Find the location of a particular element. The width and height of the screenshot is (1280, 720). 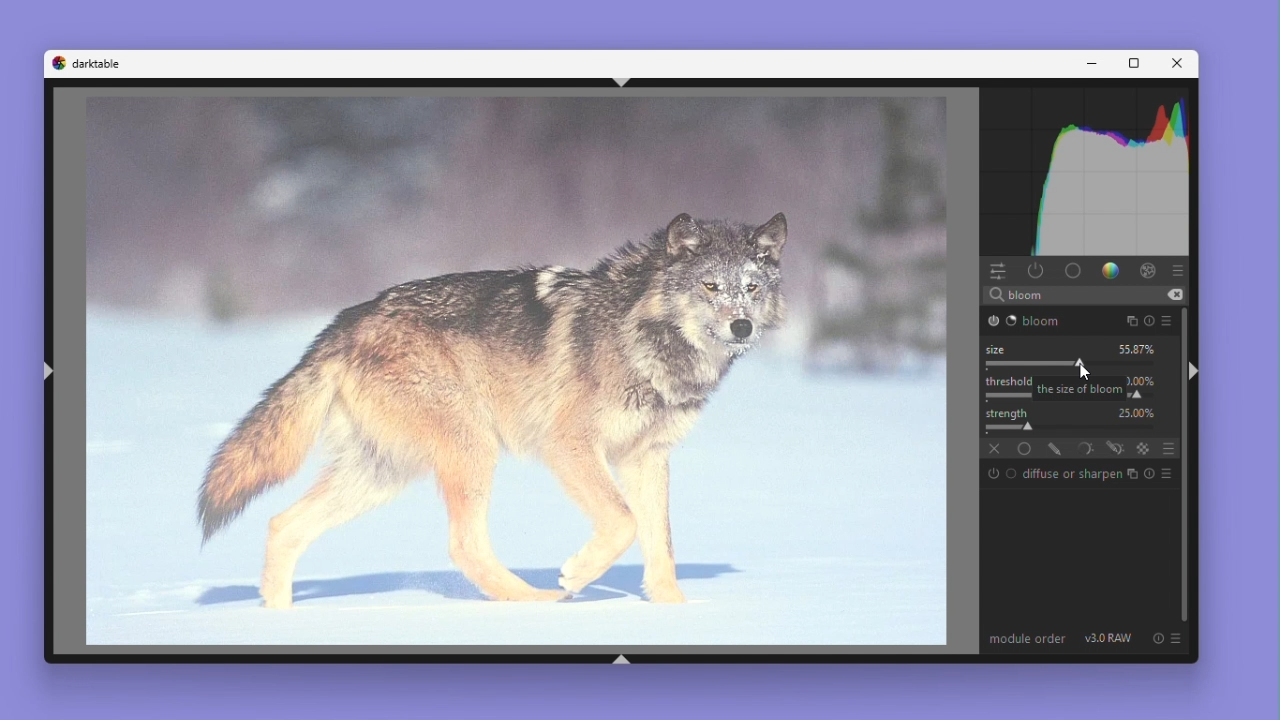

Preset  is located at coordinates (1180, 271).